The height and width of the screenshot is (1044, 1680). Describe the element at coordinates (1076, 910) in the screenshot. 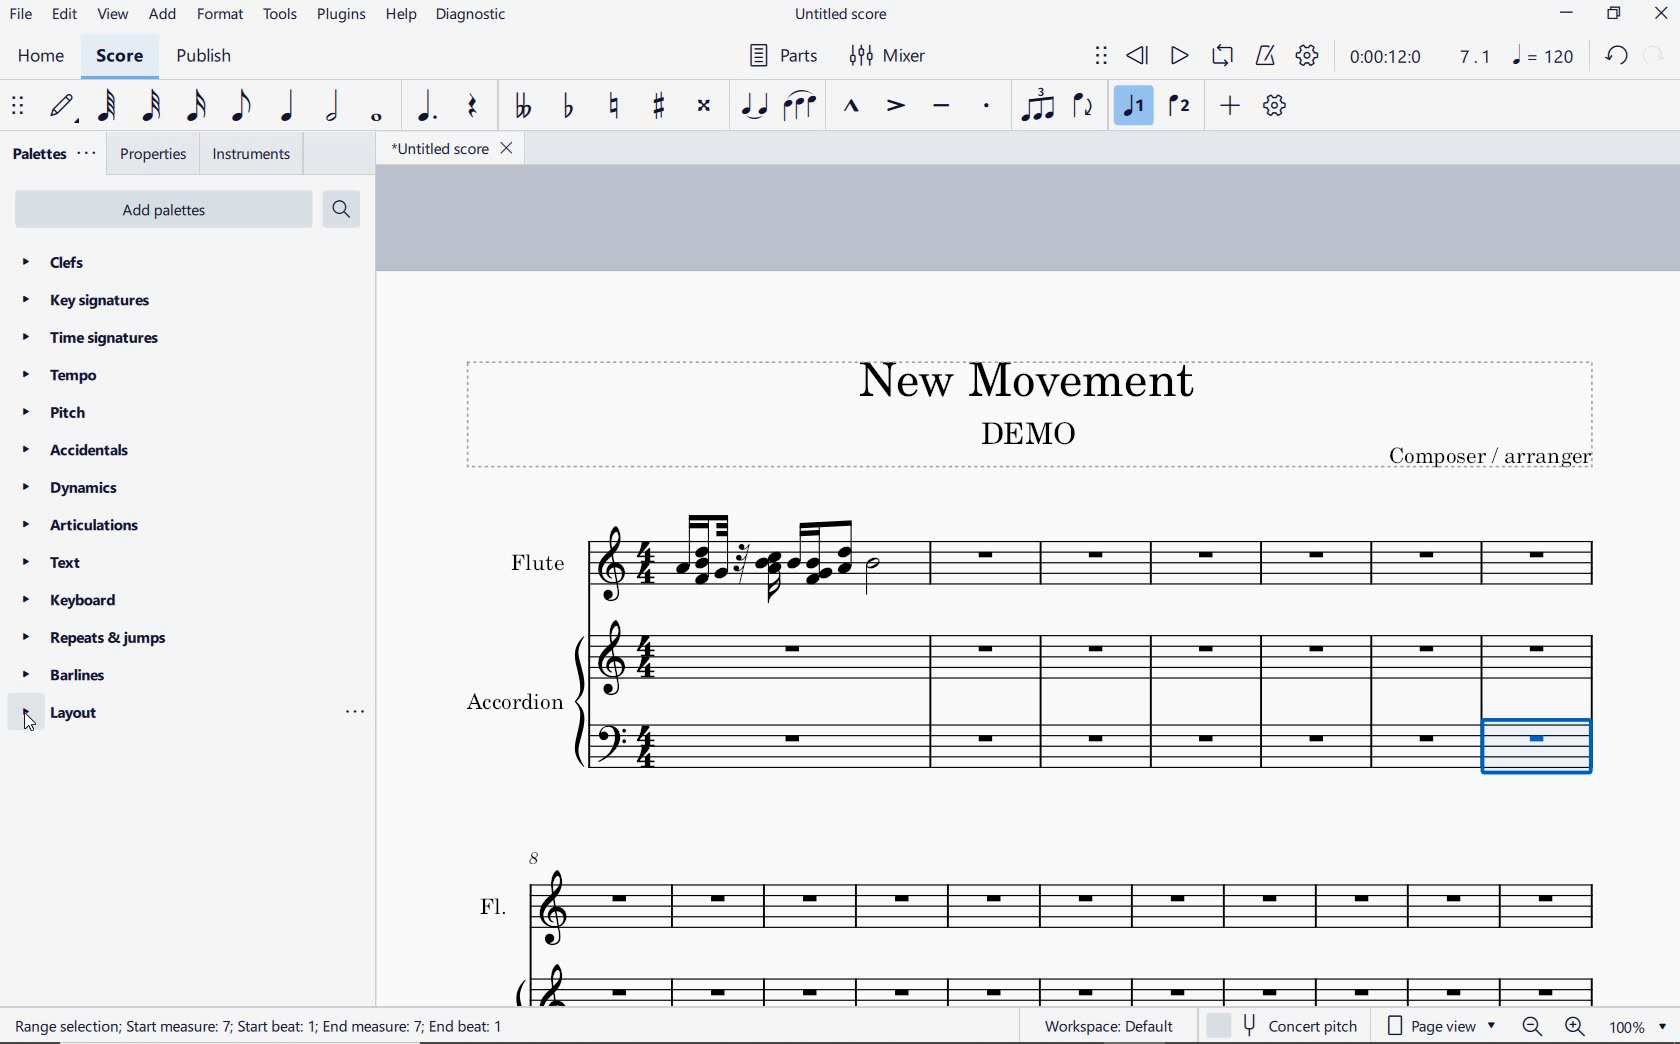

I see `FL` at that location.